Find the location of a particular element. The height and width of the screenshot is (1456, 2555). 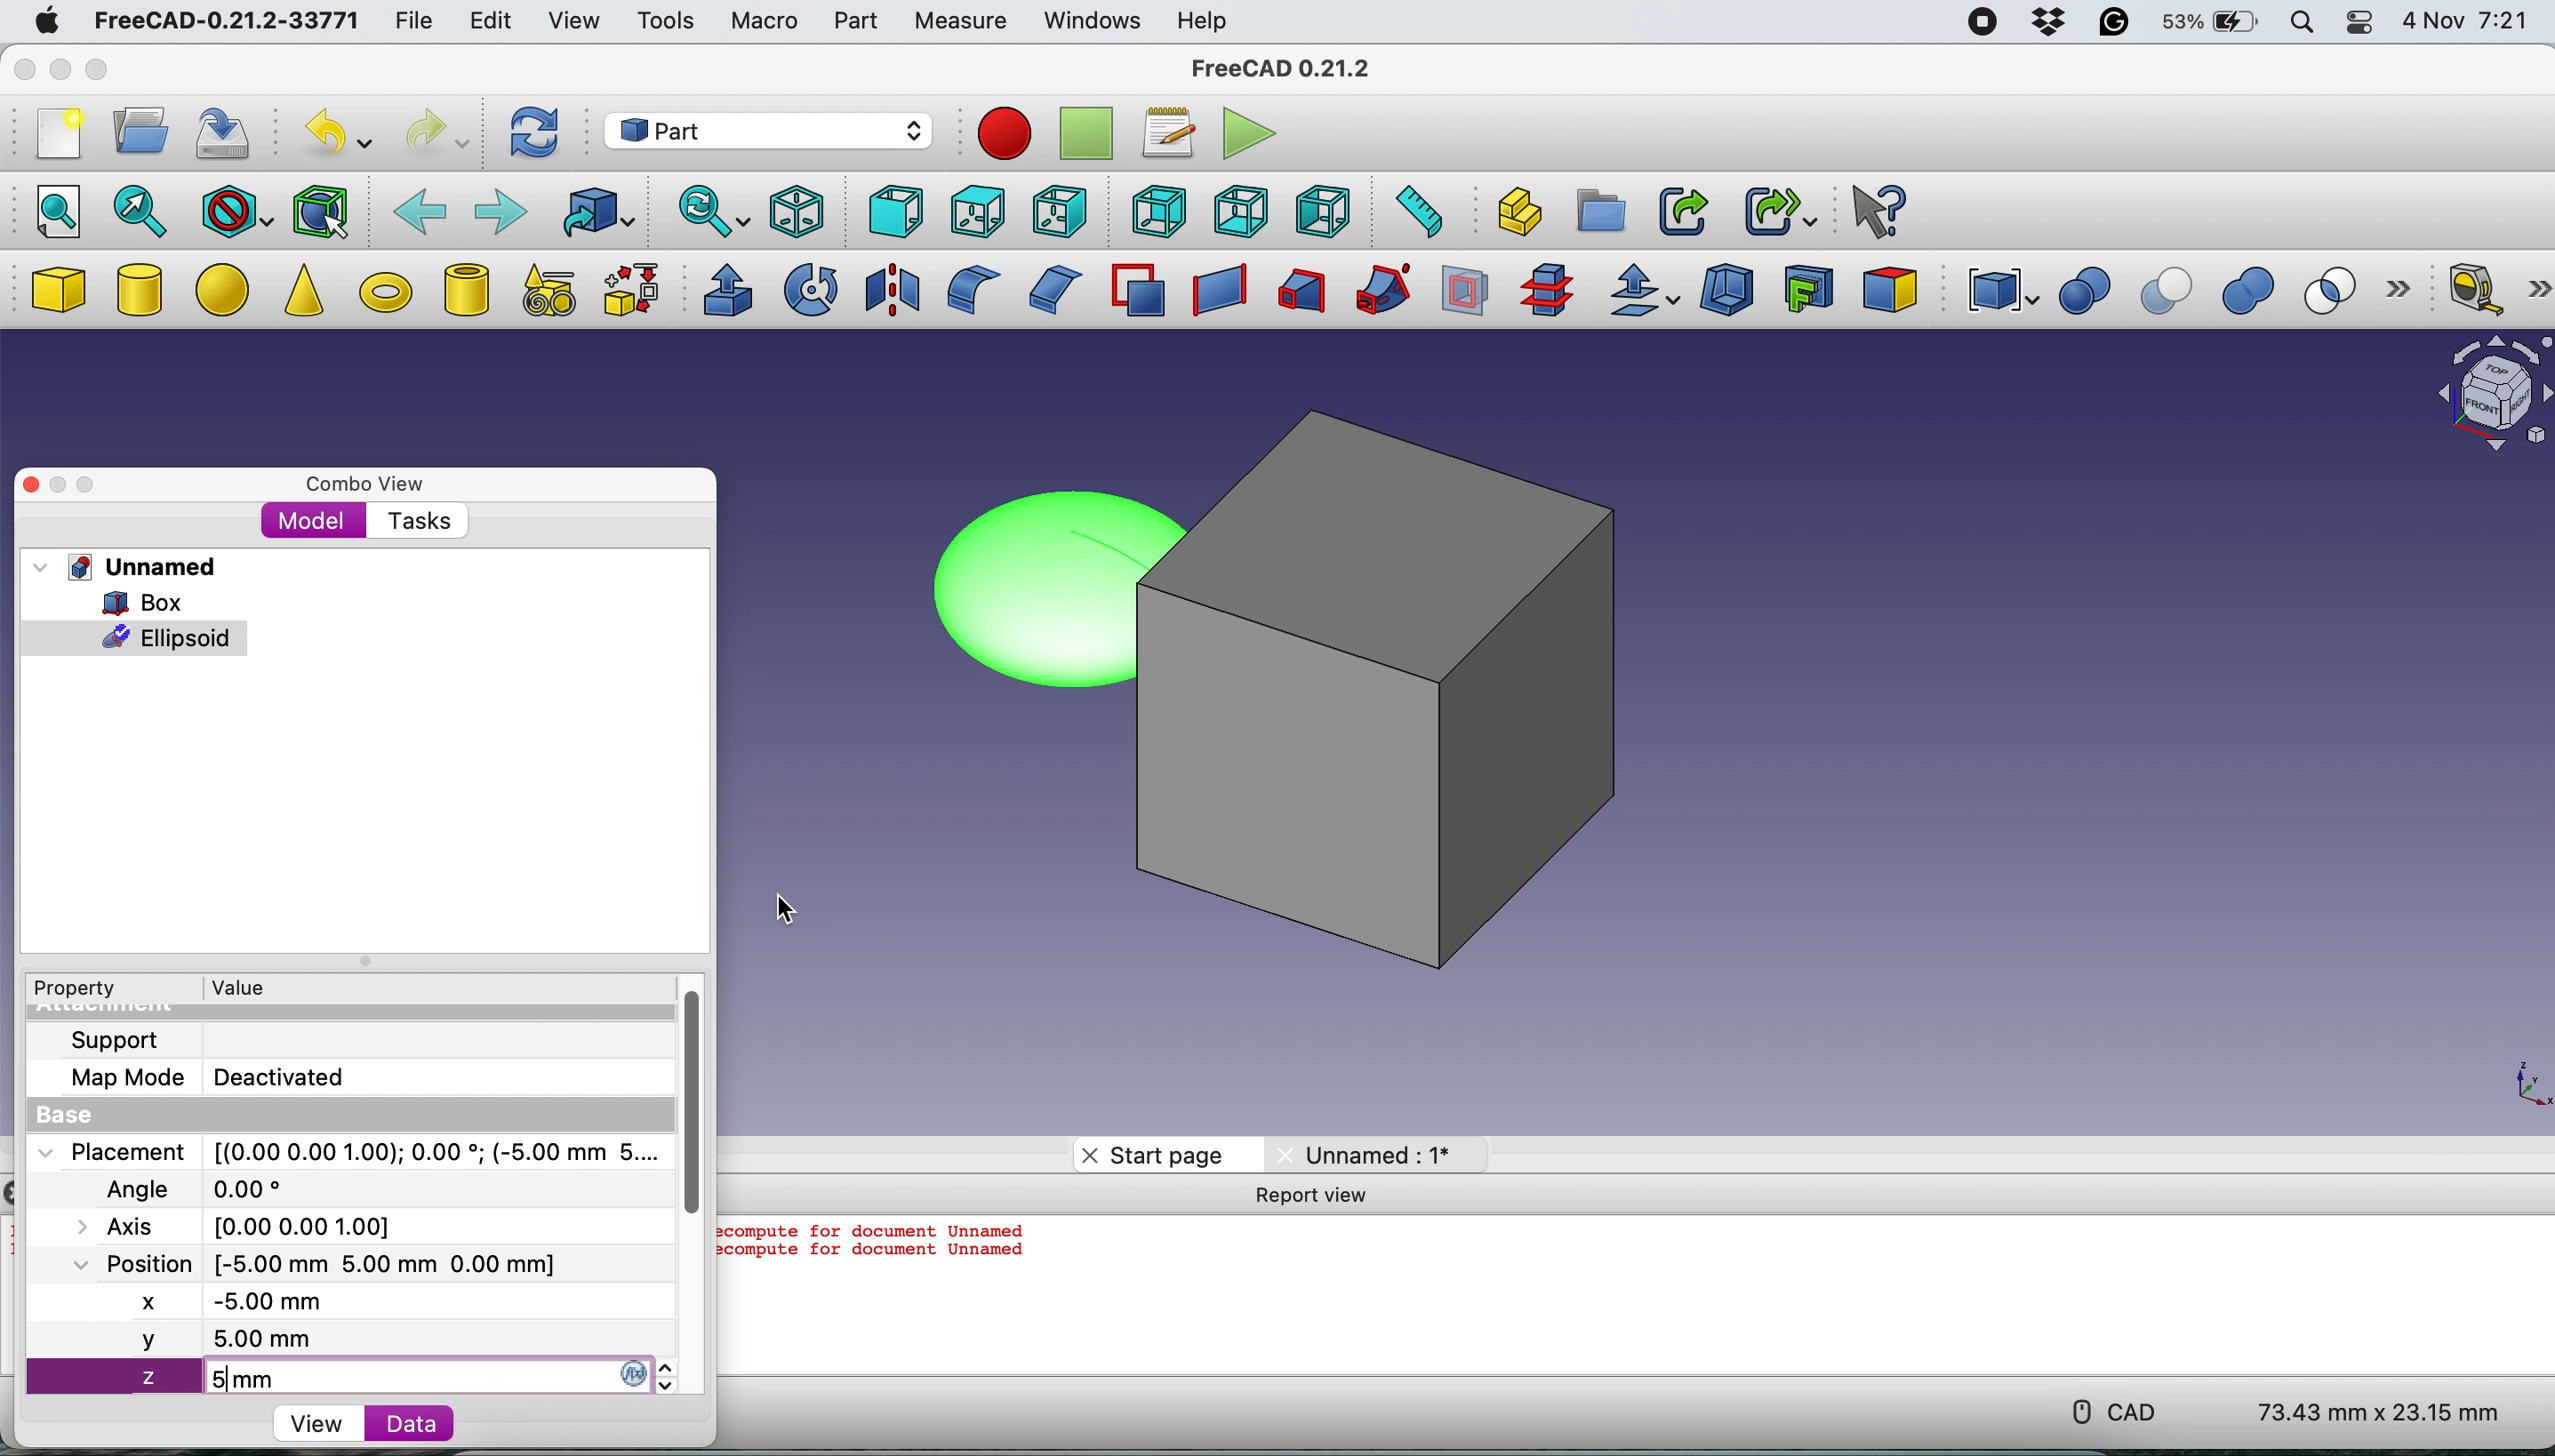

macro is located at coordinates (763, 22).